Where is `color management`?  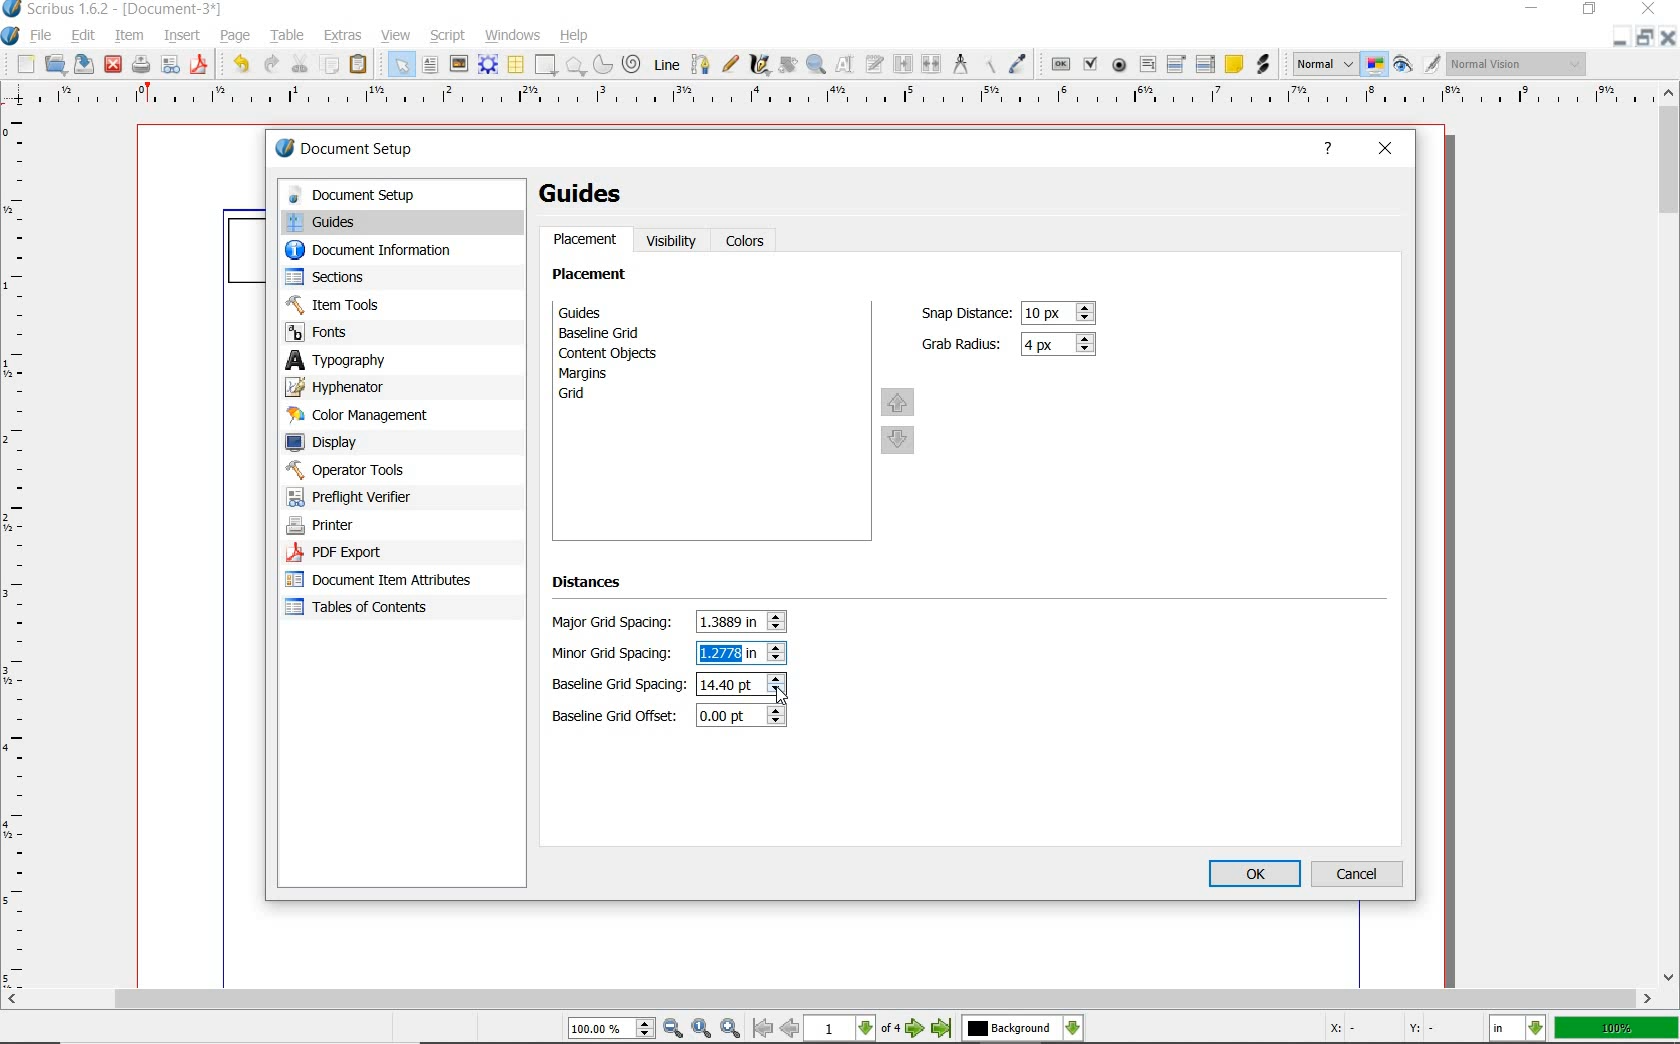 color management is located at coordinates (387, 416).